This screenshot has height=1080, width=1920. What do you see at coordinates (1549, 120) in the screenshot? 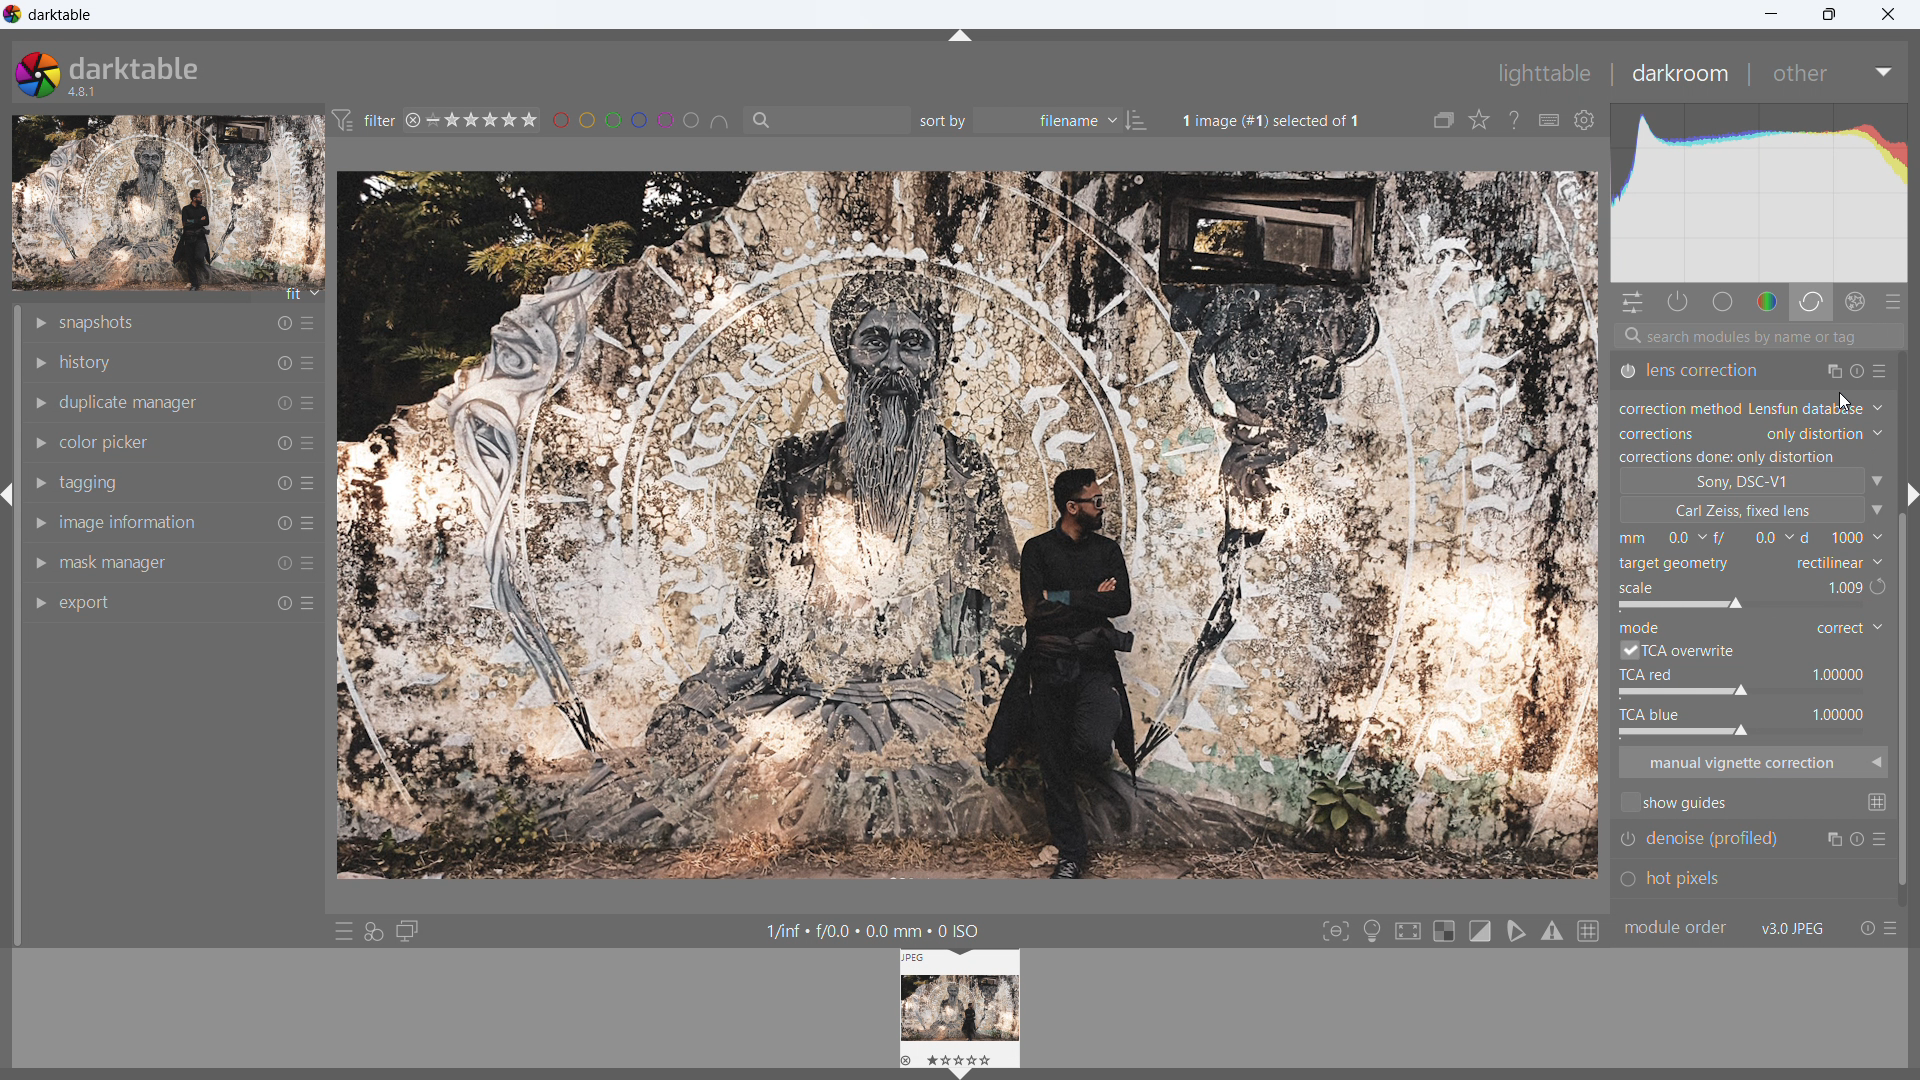
I see `define shortcuts` at bounding box center [1549, 120].